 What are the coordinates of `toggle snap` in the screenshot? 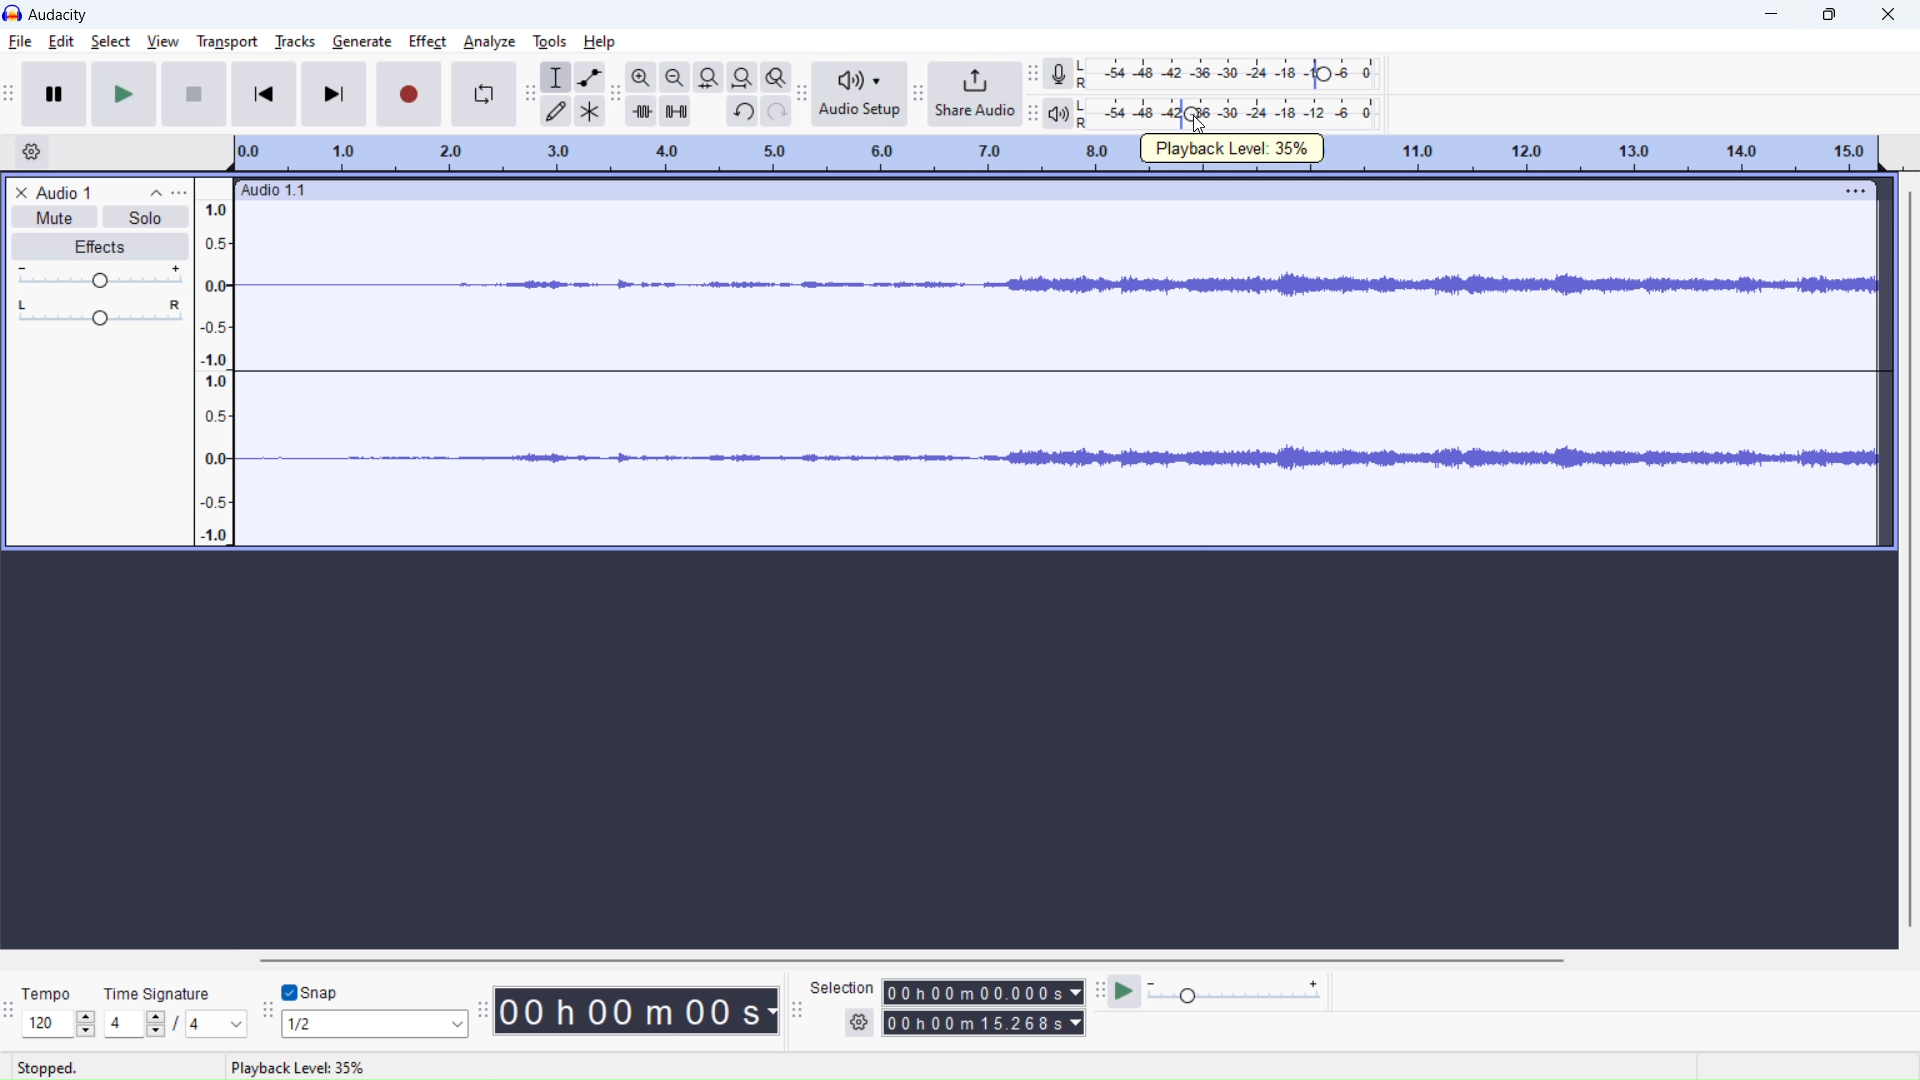 It's located at (311, 993).